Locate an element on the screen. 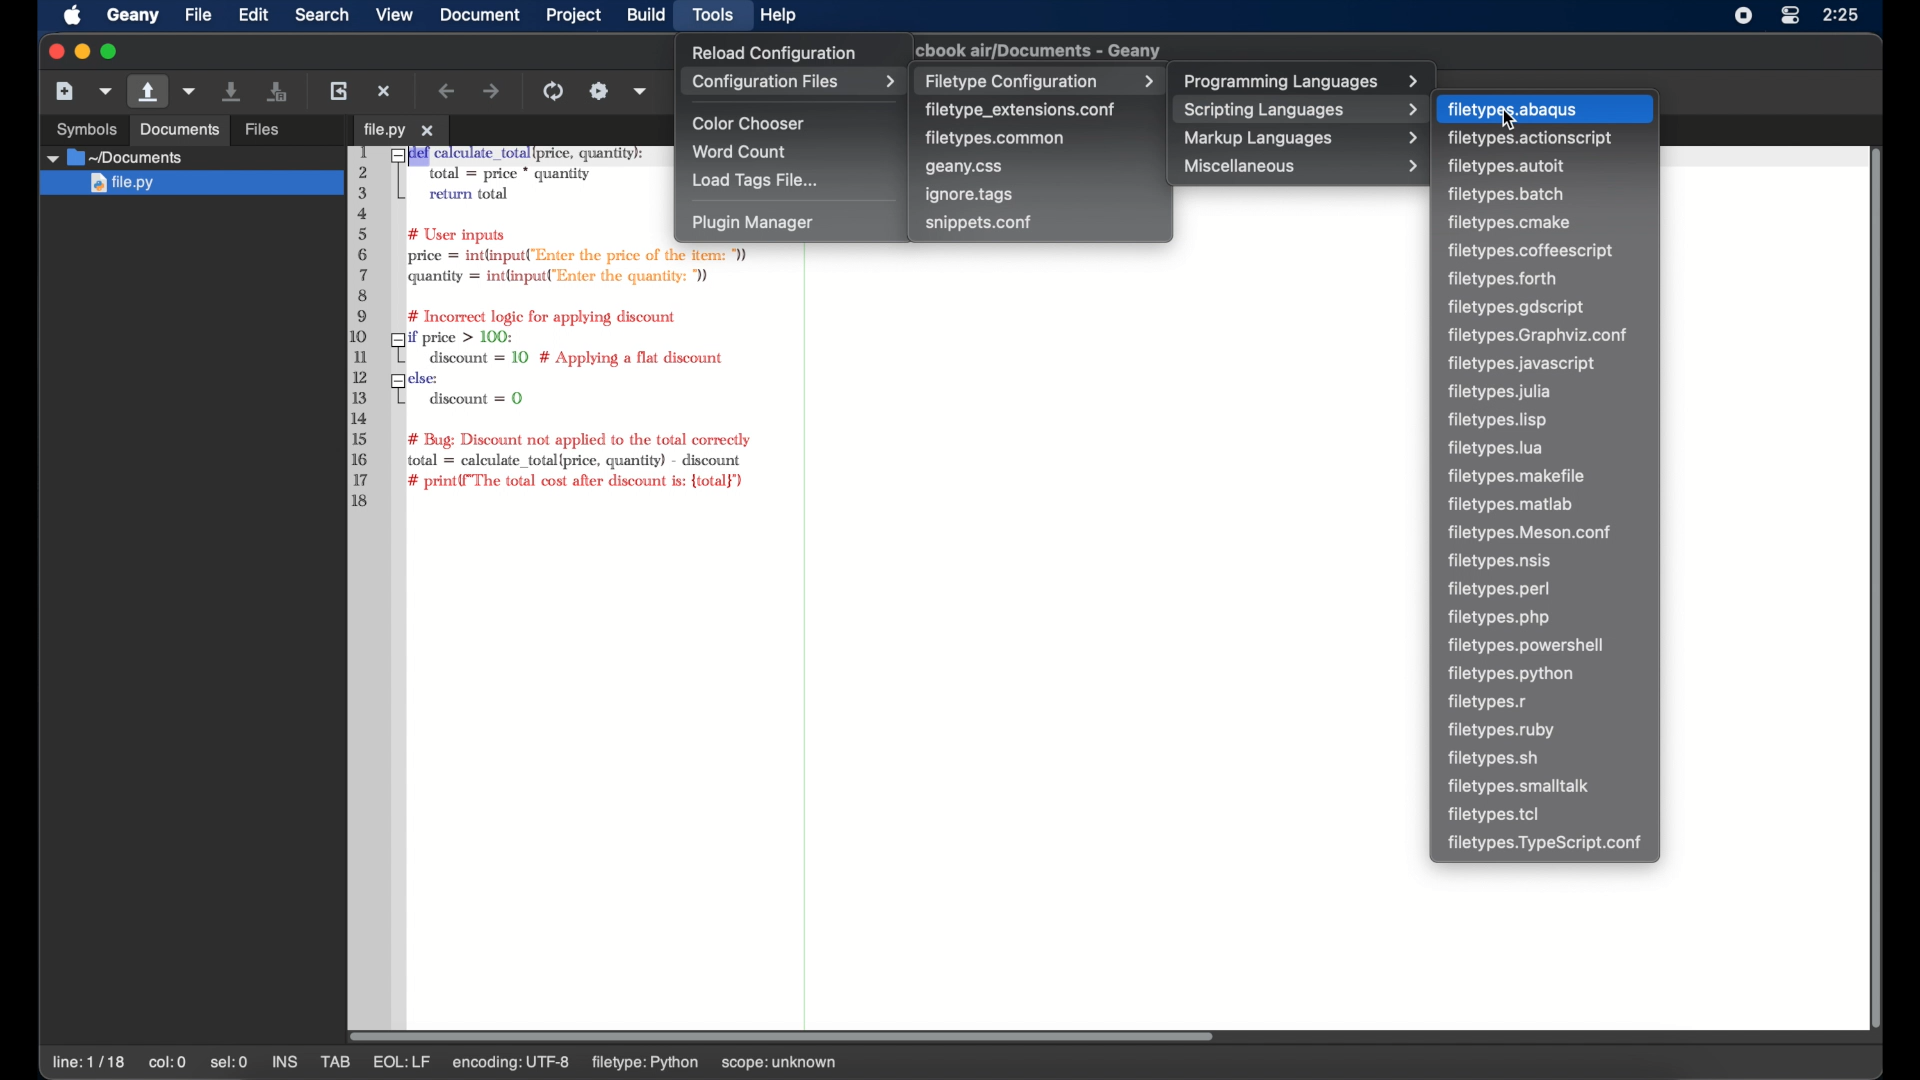 The image size is (1920, 1080). filetypes is located at coordinates (1500, 391).